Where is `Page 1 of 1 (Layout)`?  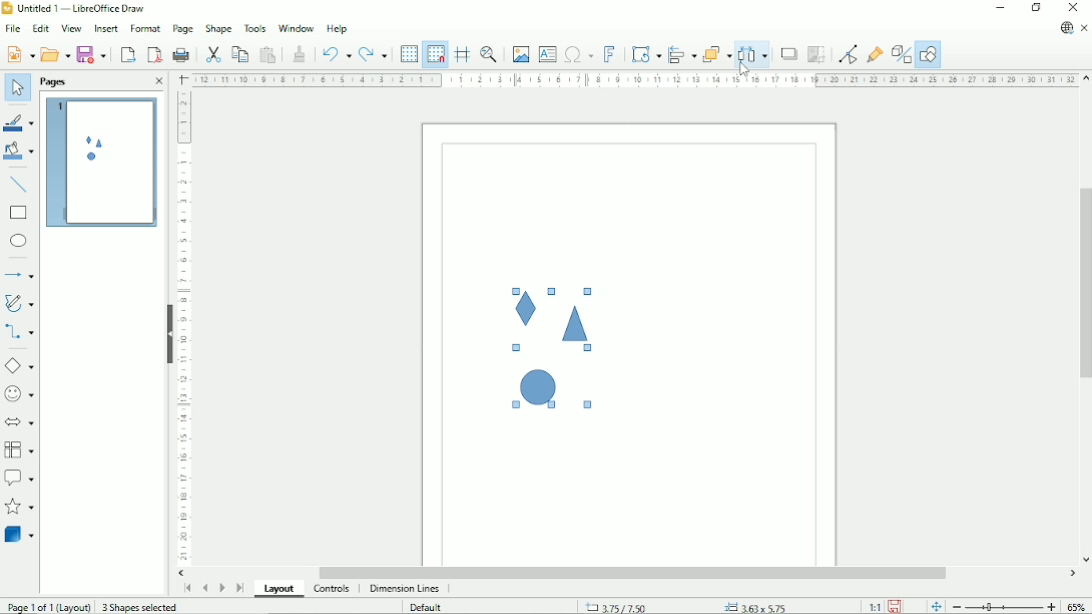
Page 1 of 1 (Layout) is located at coordinates (48, 607).